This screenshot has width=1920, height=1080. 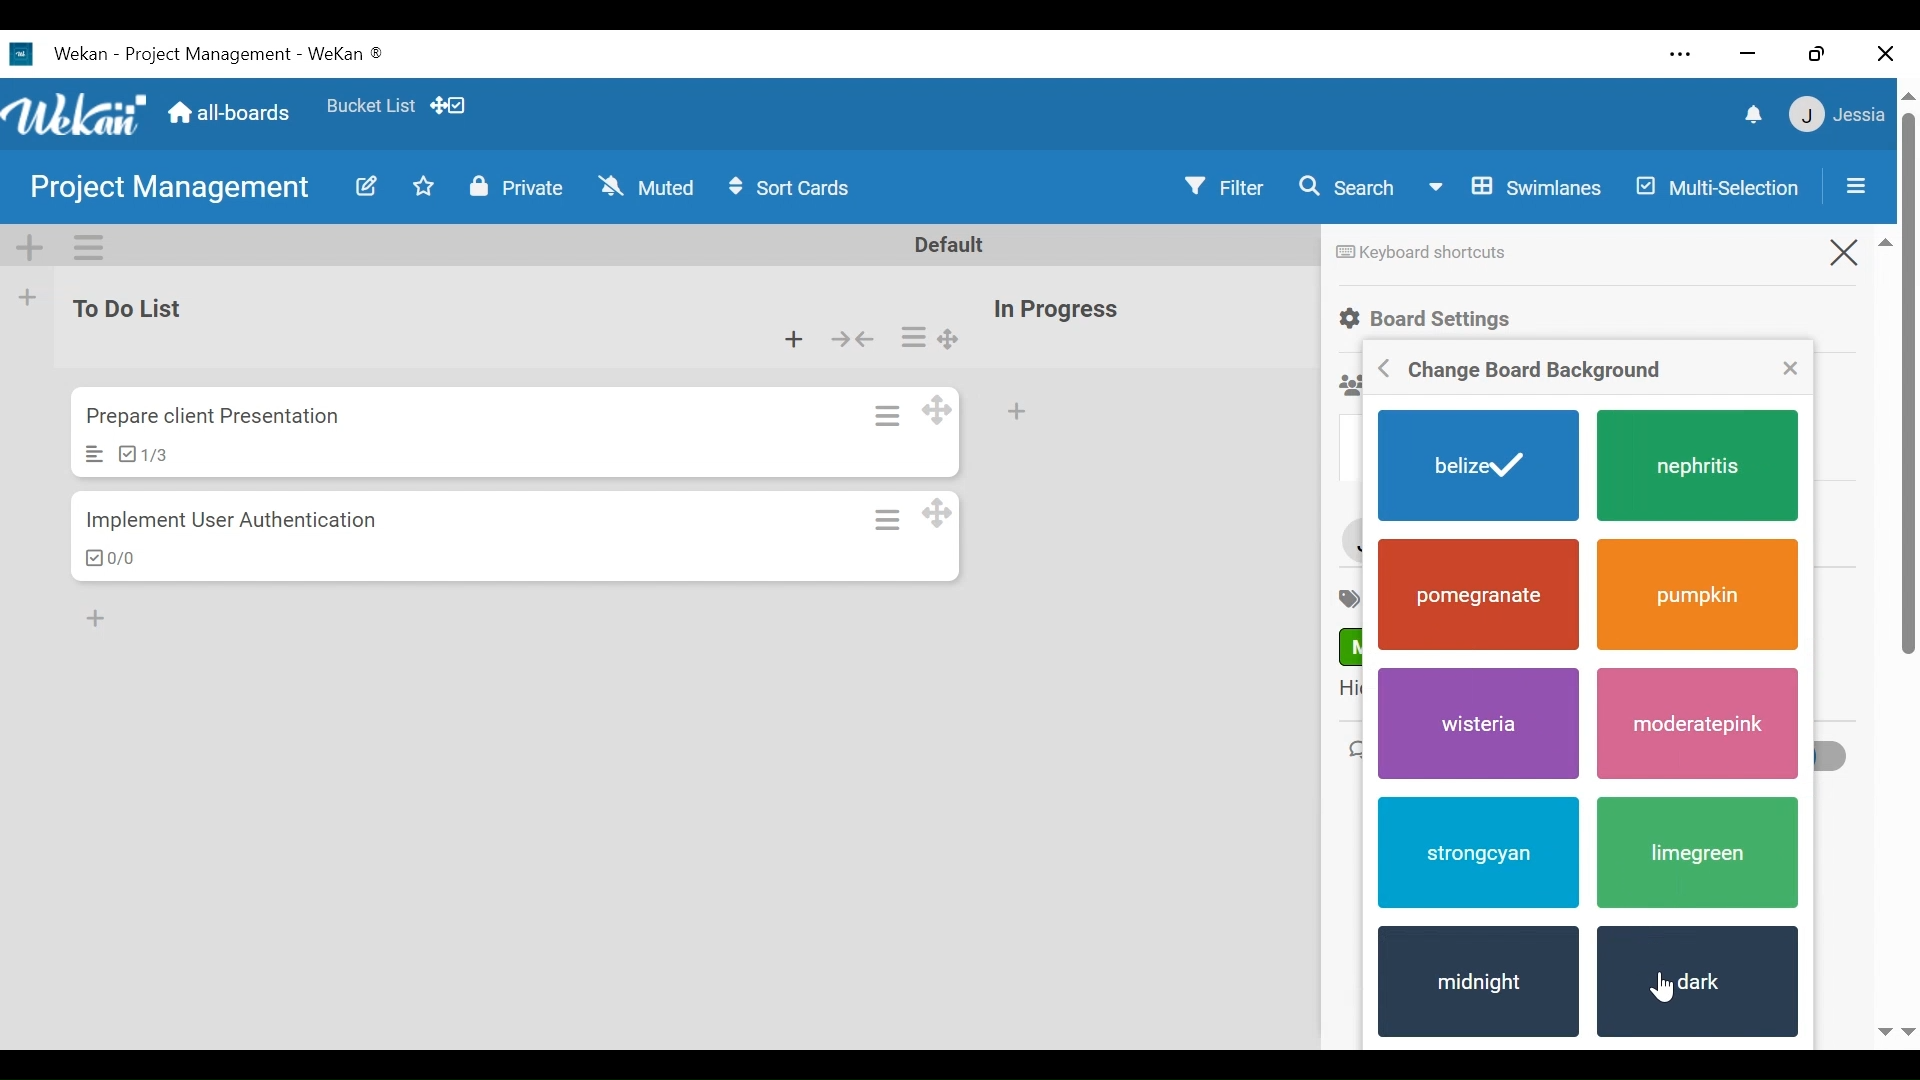 I want to click on Card Title, so click(x=212, y=417).